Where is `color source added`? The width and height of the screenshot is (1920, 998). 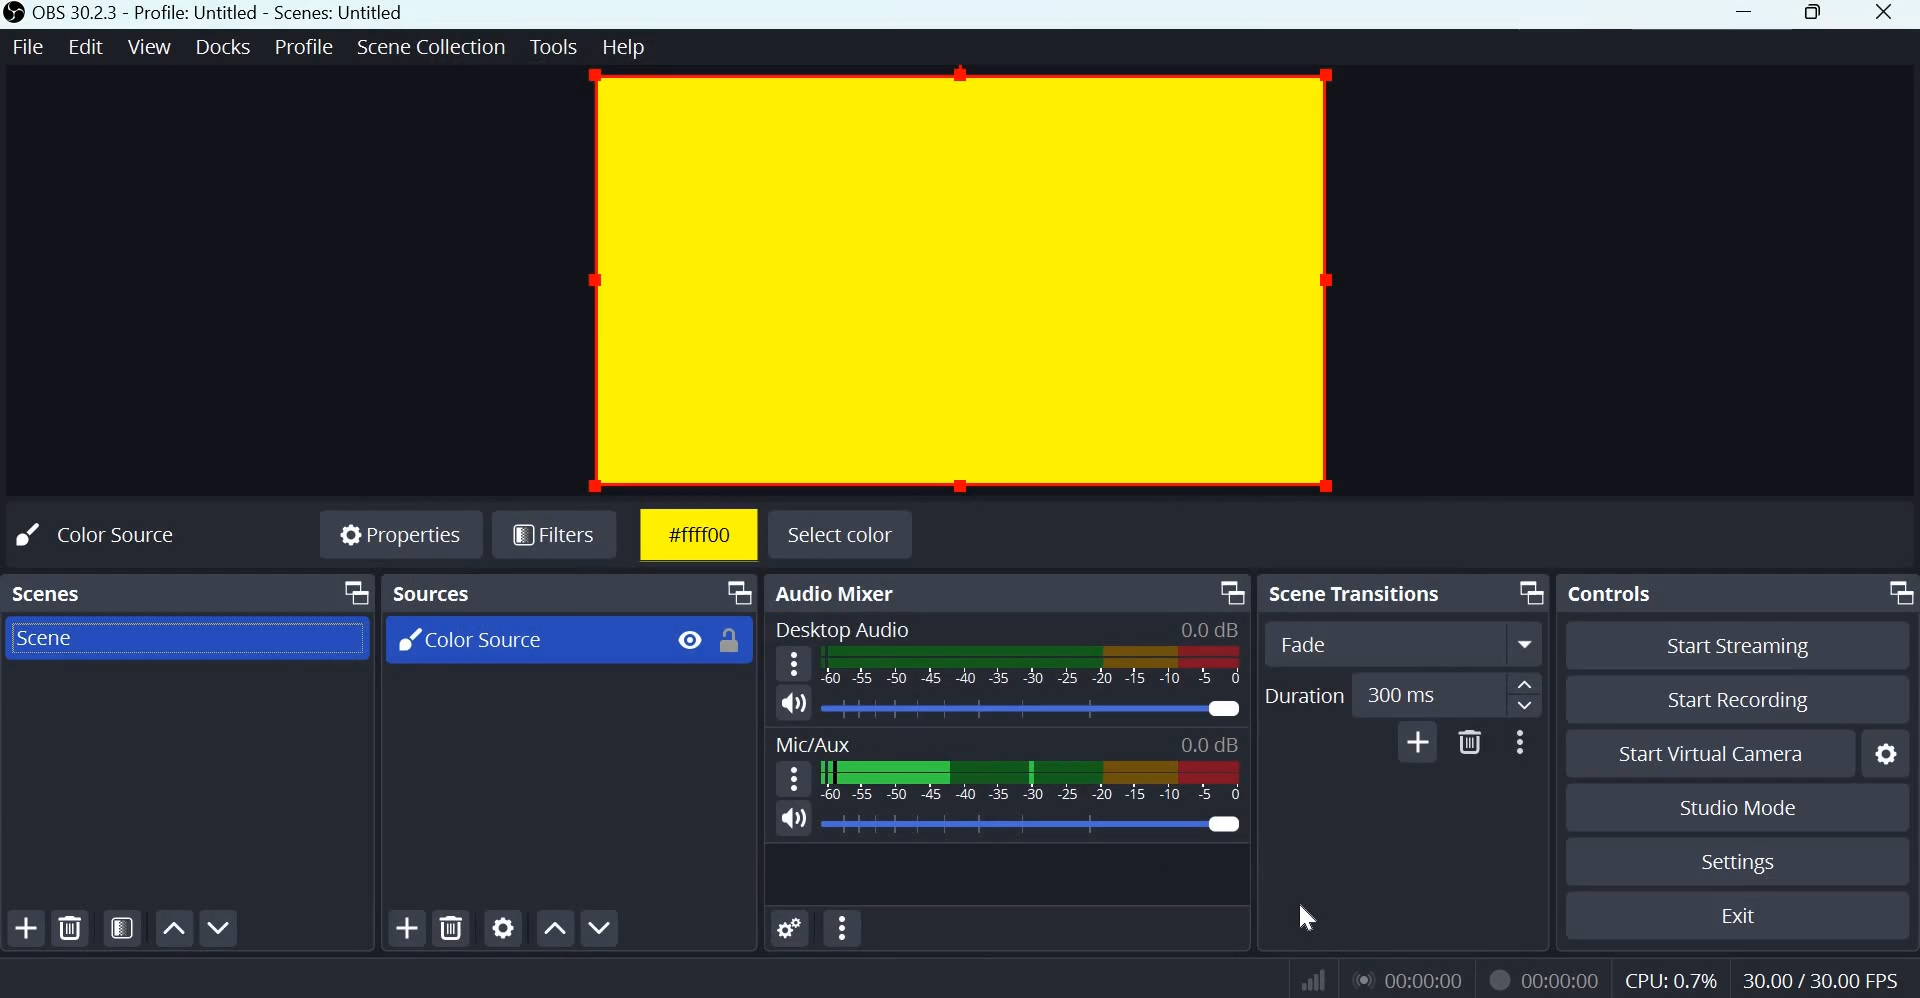 color source added is located at coordinates (696, 535).